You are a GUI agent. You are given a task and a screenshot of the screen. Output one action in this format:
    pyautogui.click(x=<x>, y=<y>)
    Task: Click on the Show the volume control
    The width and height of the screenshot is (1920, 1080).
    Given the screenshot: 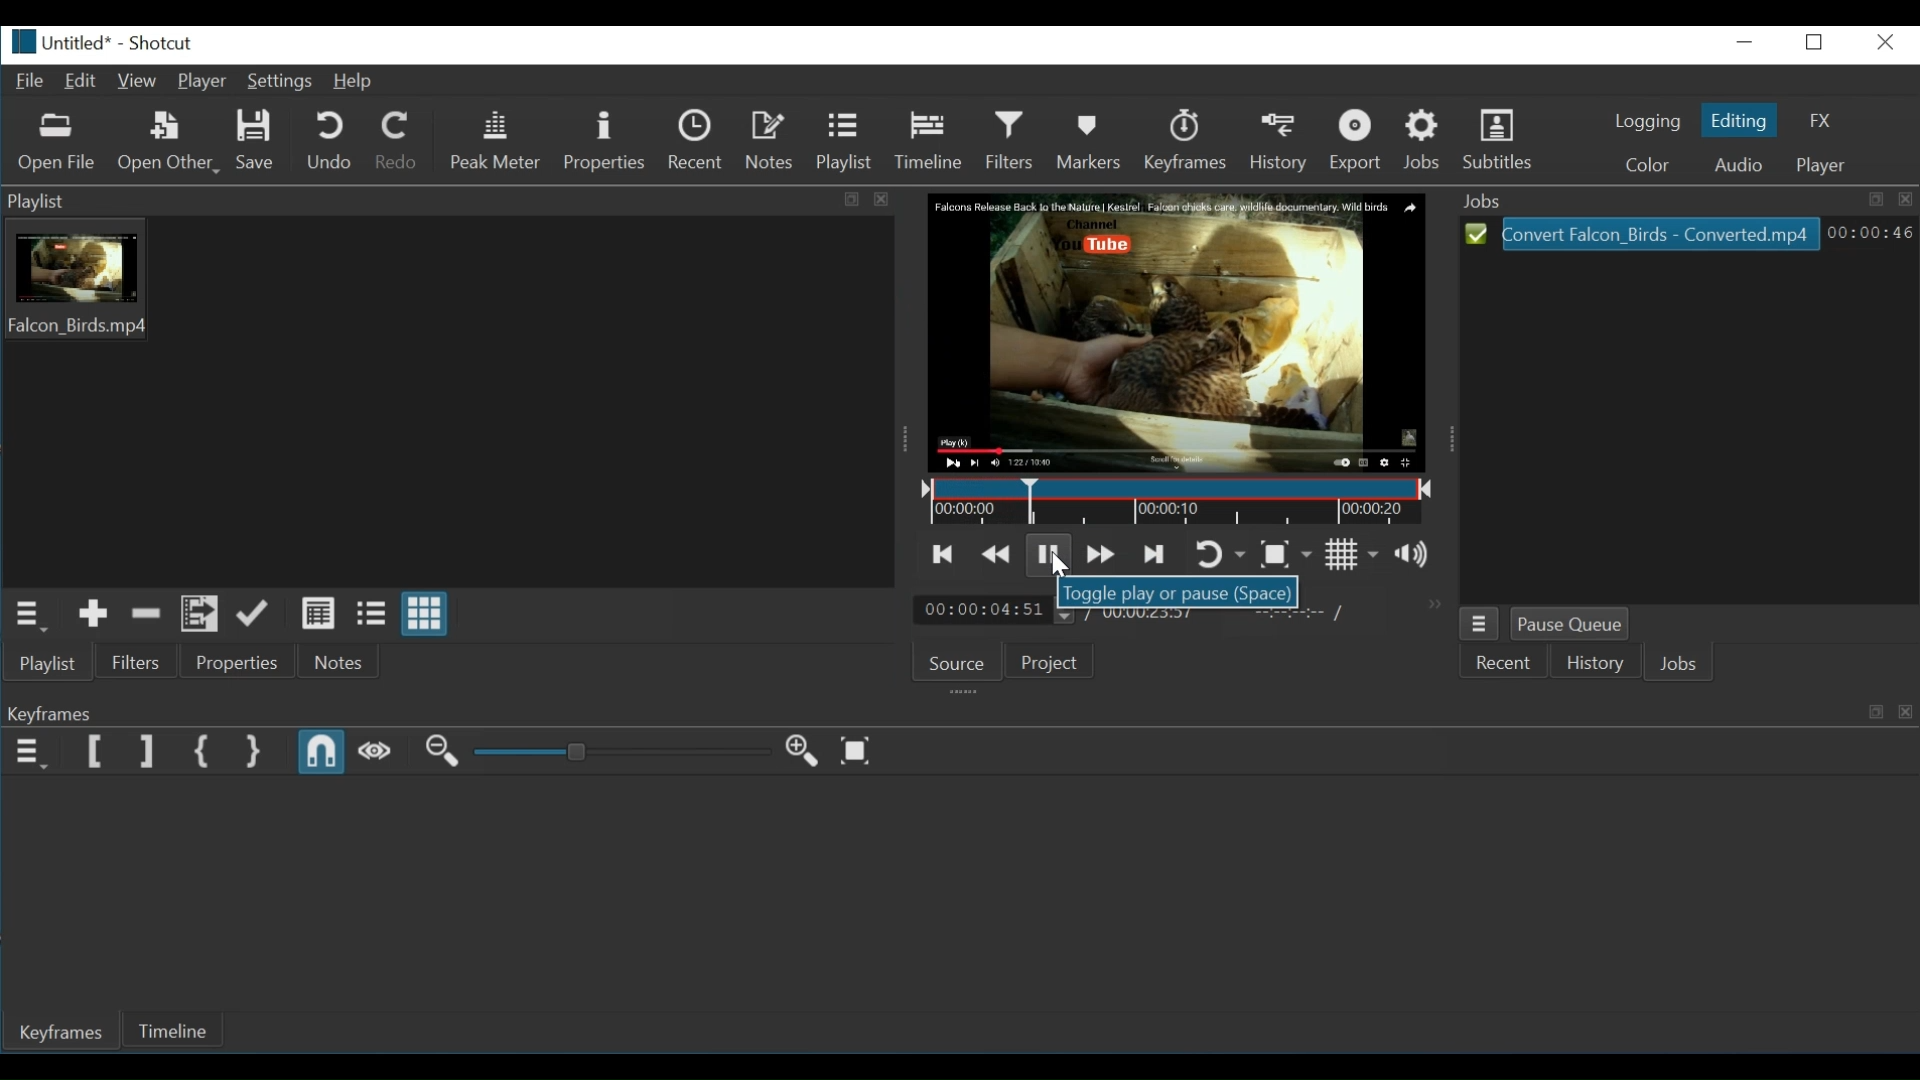 What is the action you would take?
    pyautogui.click(x=1413, y=554)
    